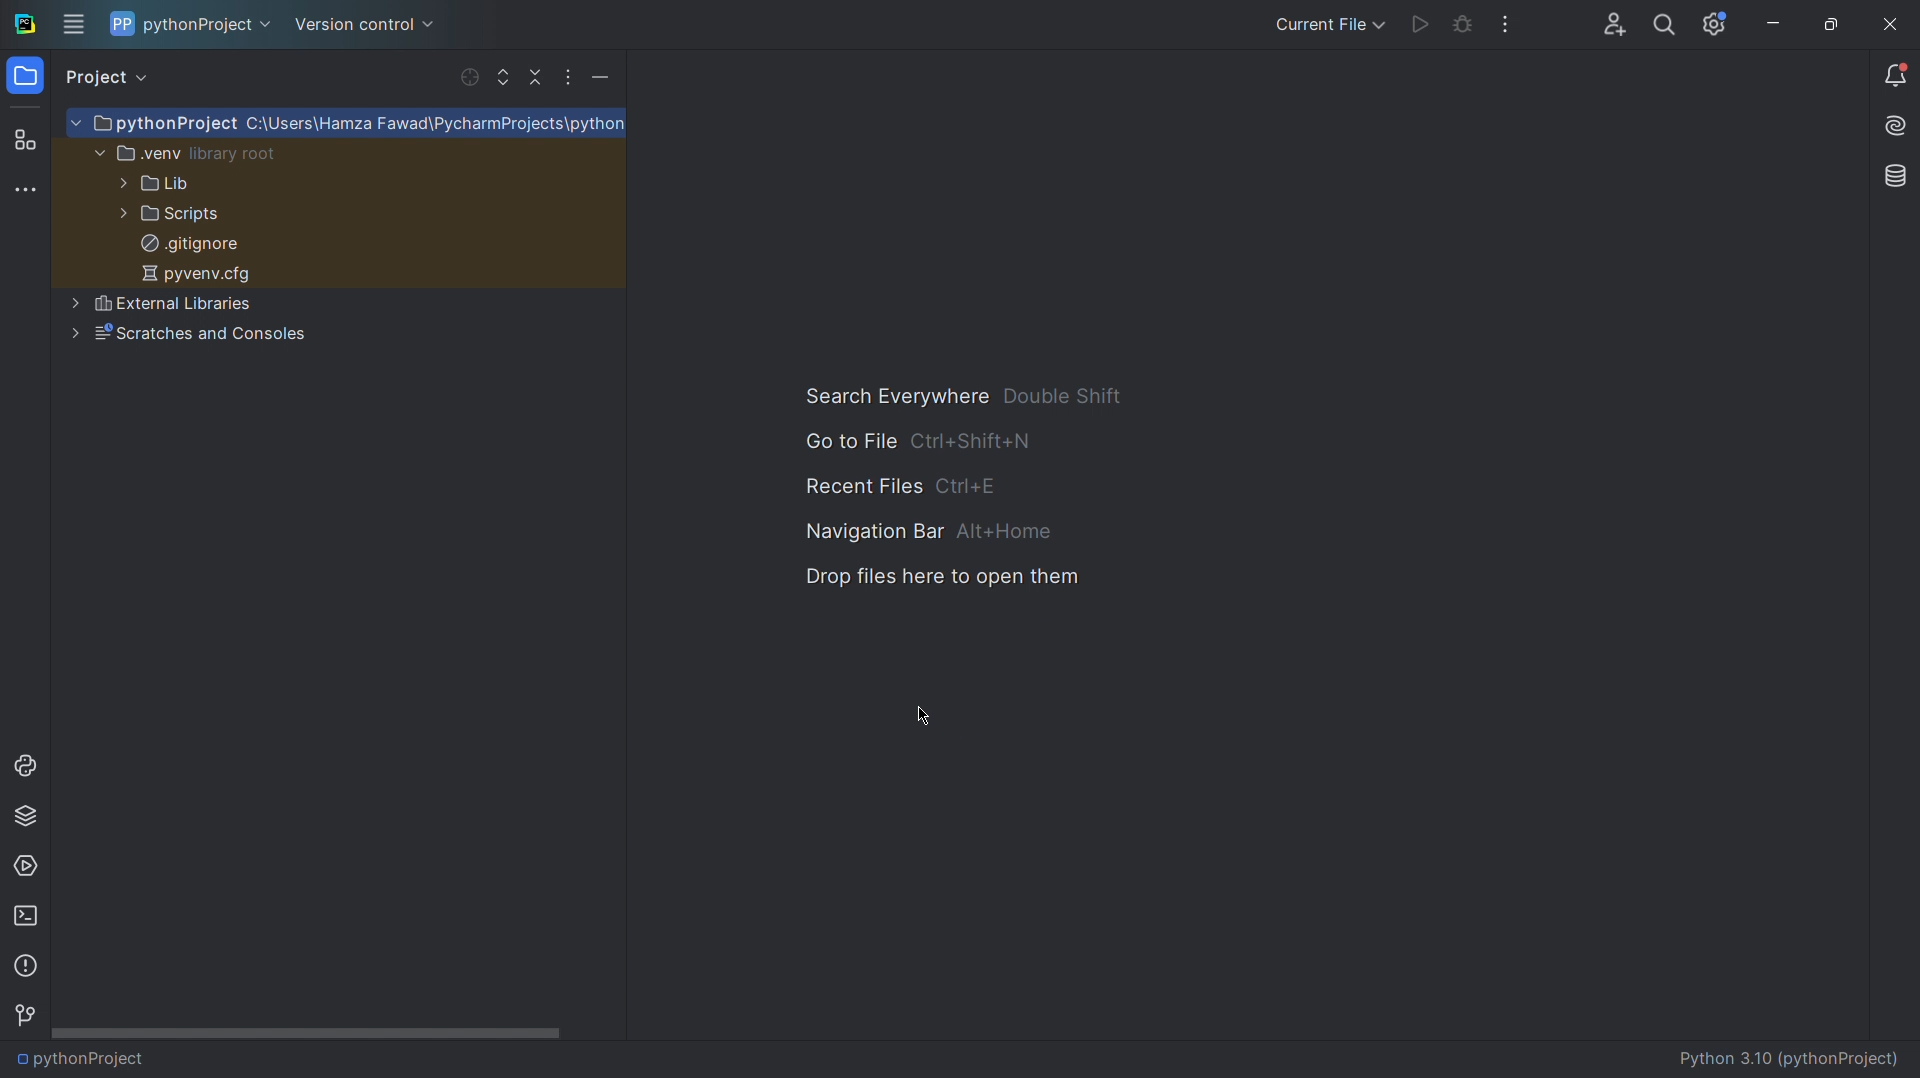  Describe the element at coordinates (1462, 28) in the screenshot. I see `check bugs` at that location.